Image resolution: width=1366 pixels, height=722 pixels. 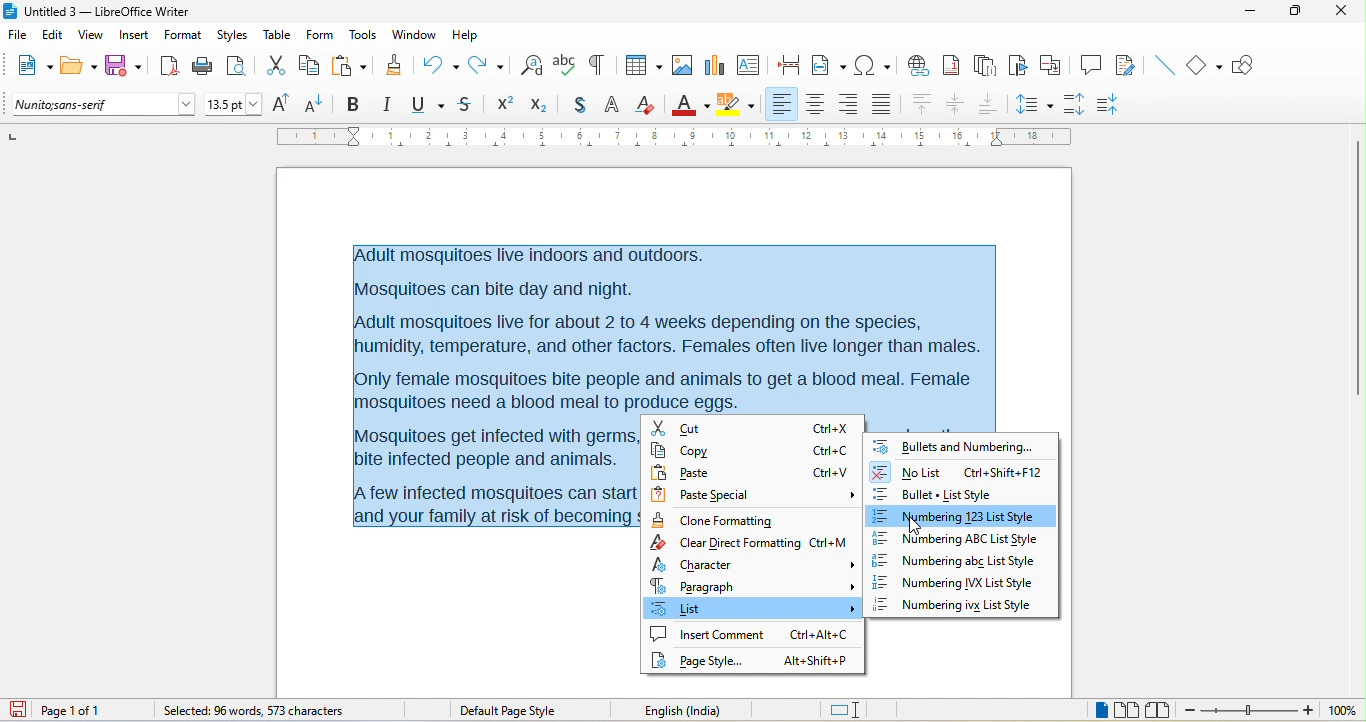 What do you see at coordinates (755, 495) in the screenshot?
I see `paste special` at bounding box center [755, 495].